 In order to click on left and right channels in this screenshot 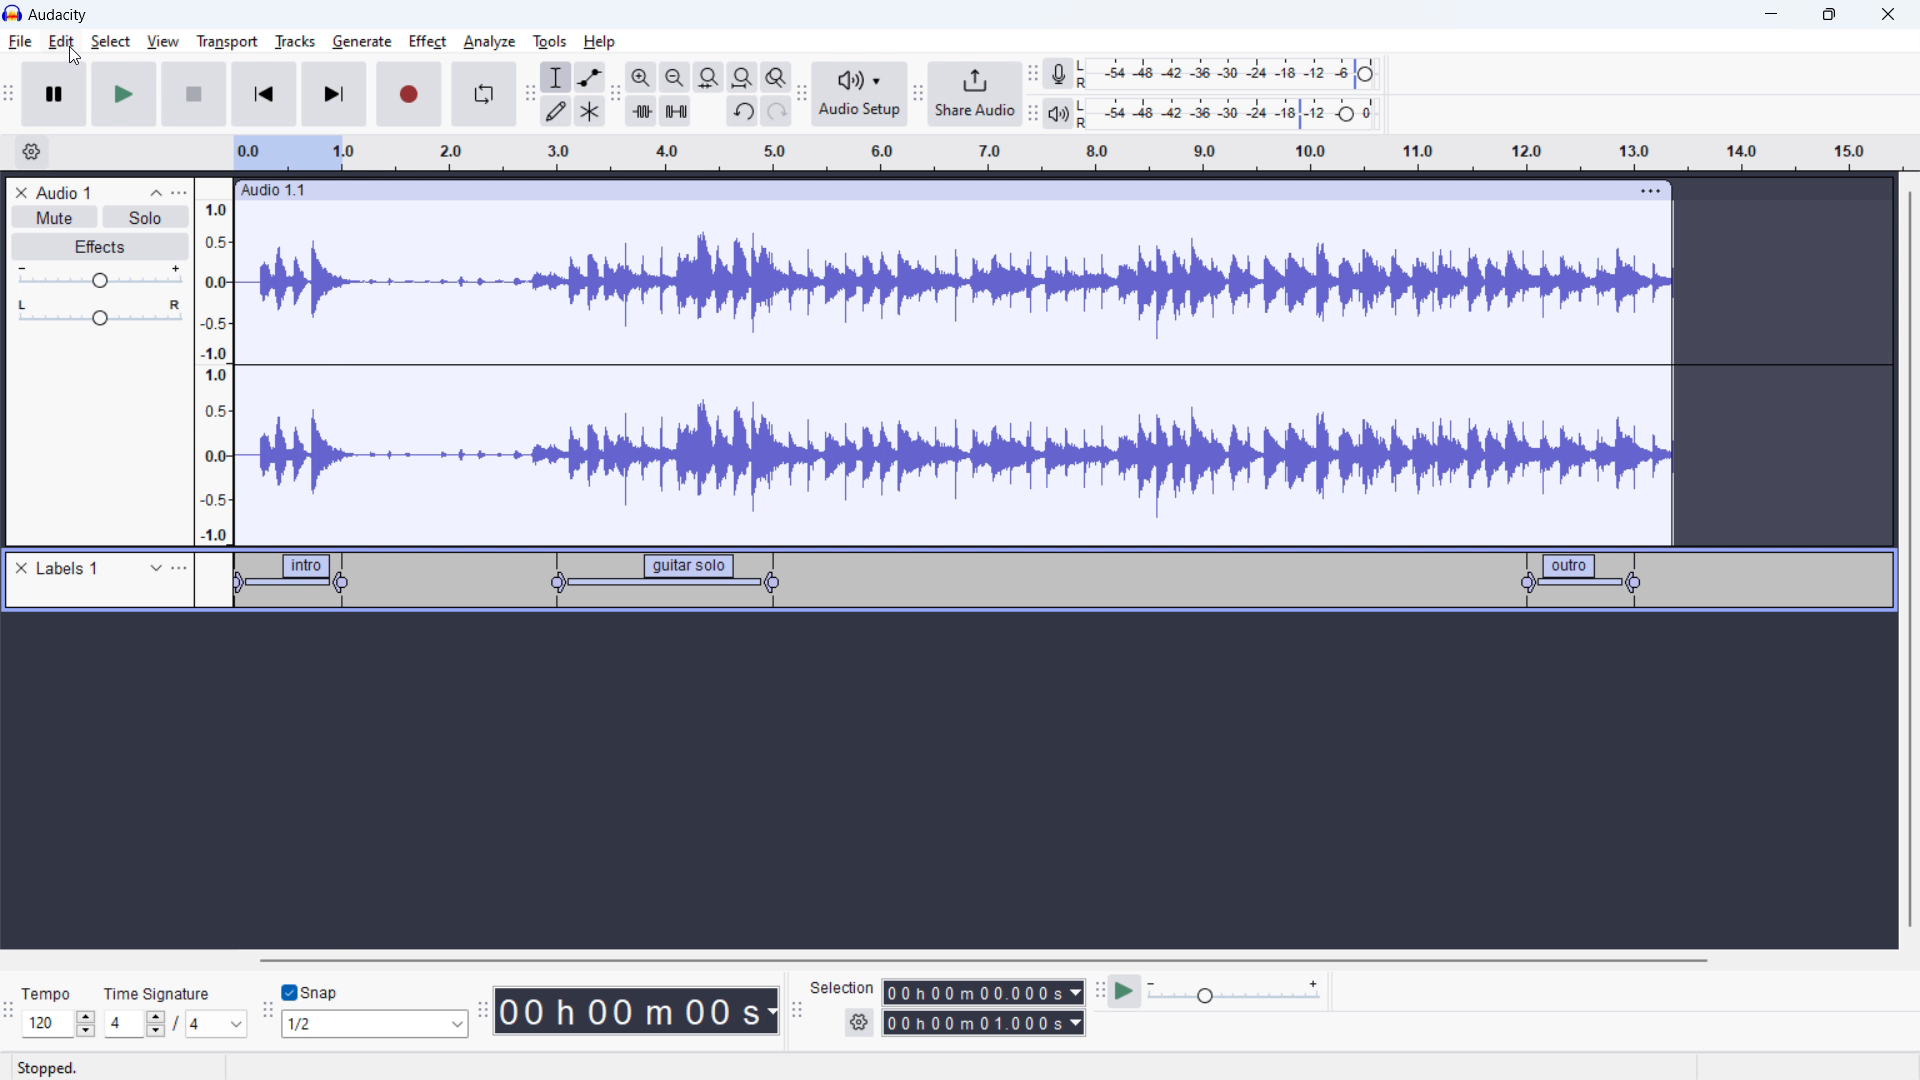, I will do `click(1086, 76)`.